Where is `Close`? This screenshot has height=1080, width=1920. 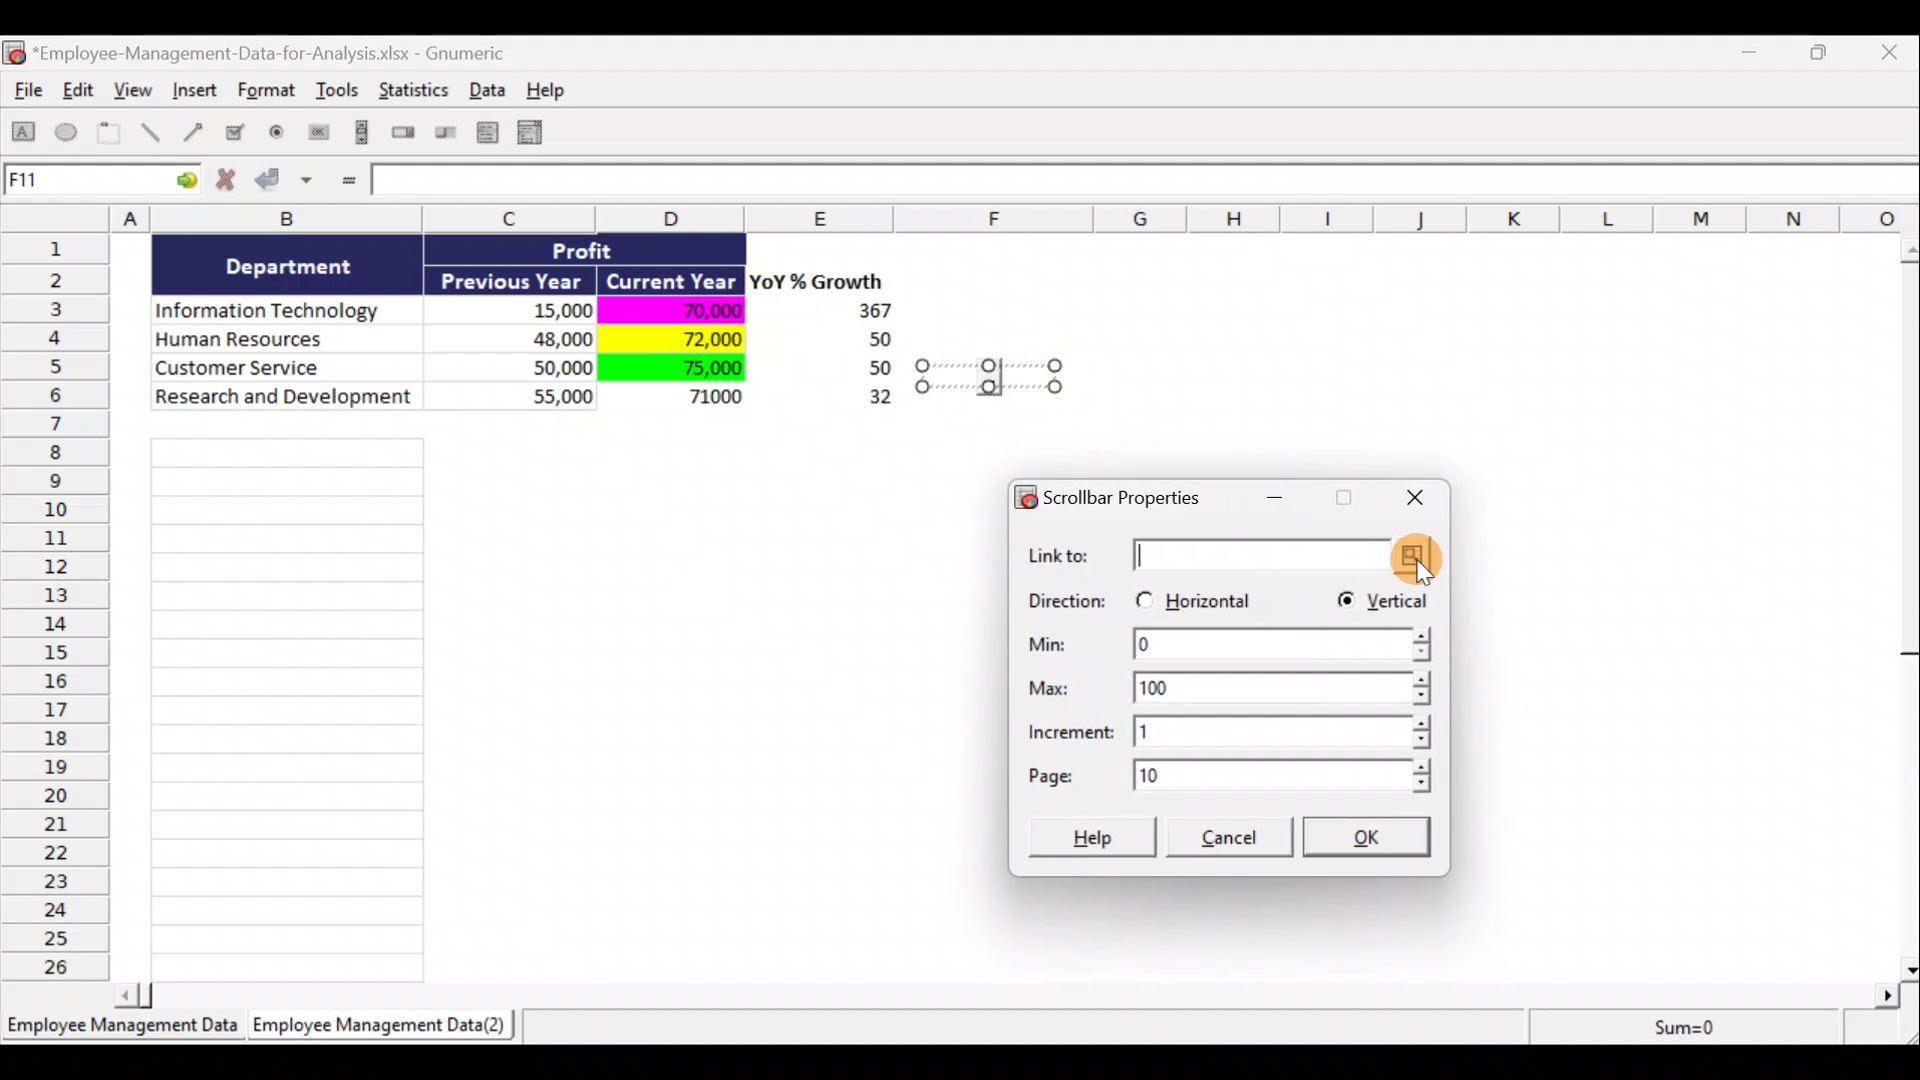 Close is located at coordinates (1894, 54).